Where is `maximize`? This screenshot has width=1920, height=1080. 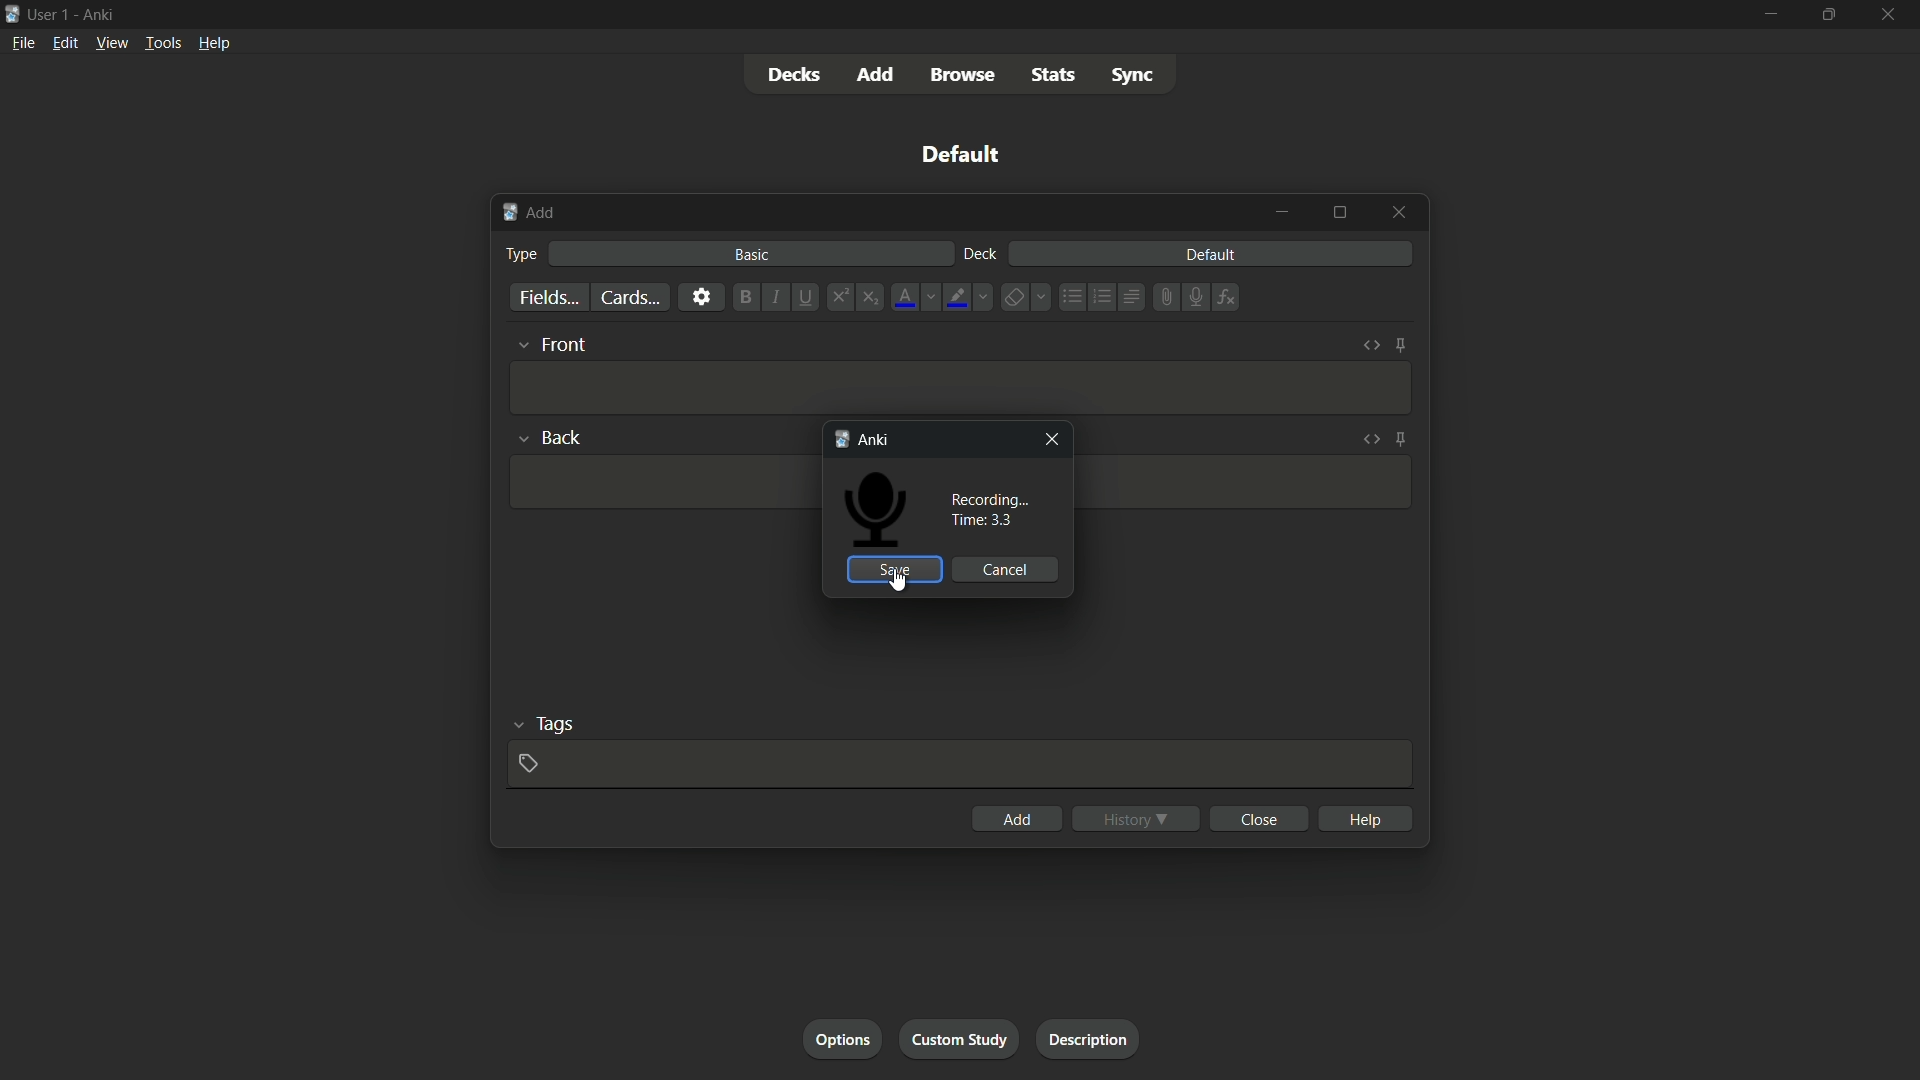 maximize is located at coordinates (1339, 214).